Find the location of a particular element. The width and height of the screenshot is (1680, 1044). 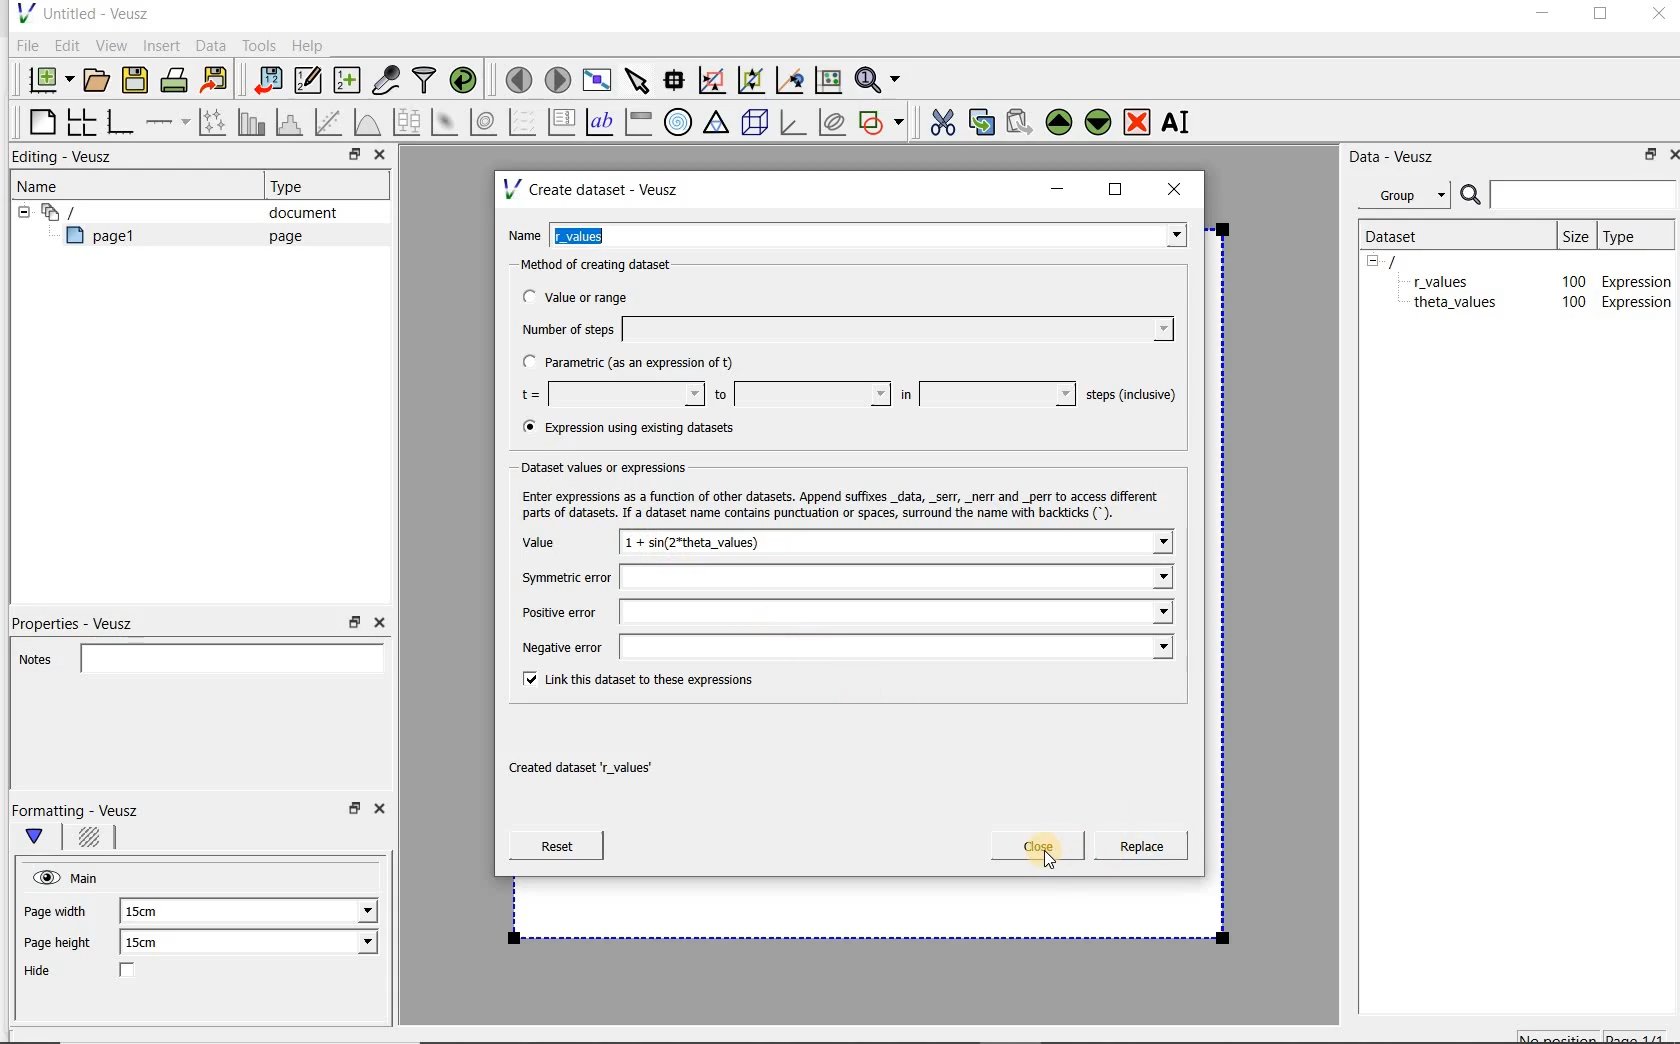

3d graph is located at coordinates (794, 124).